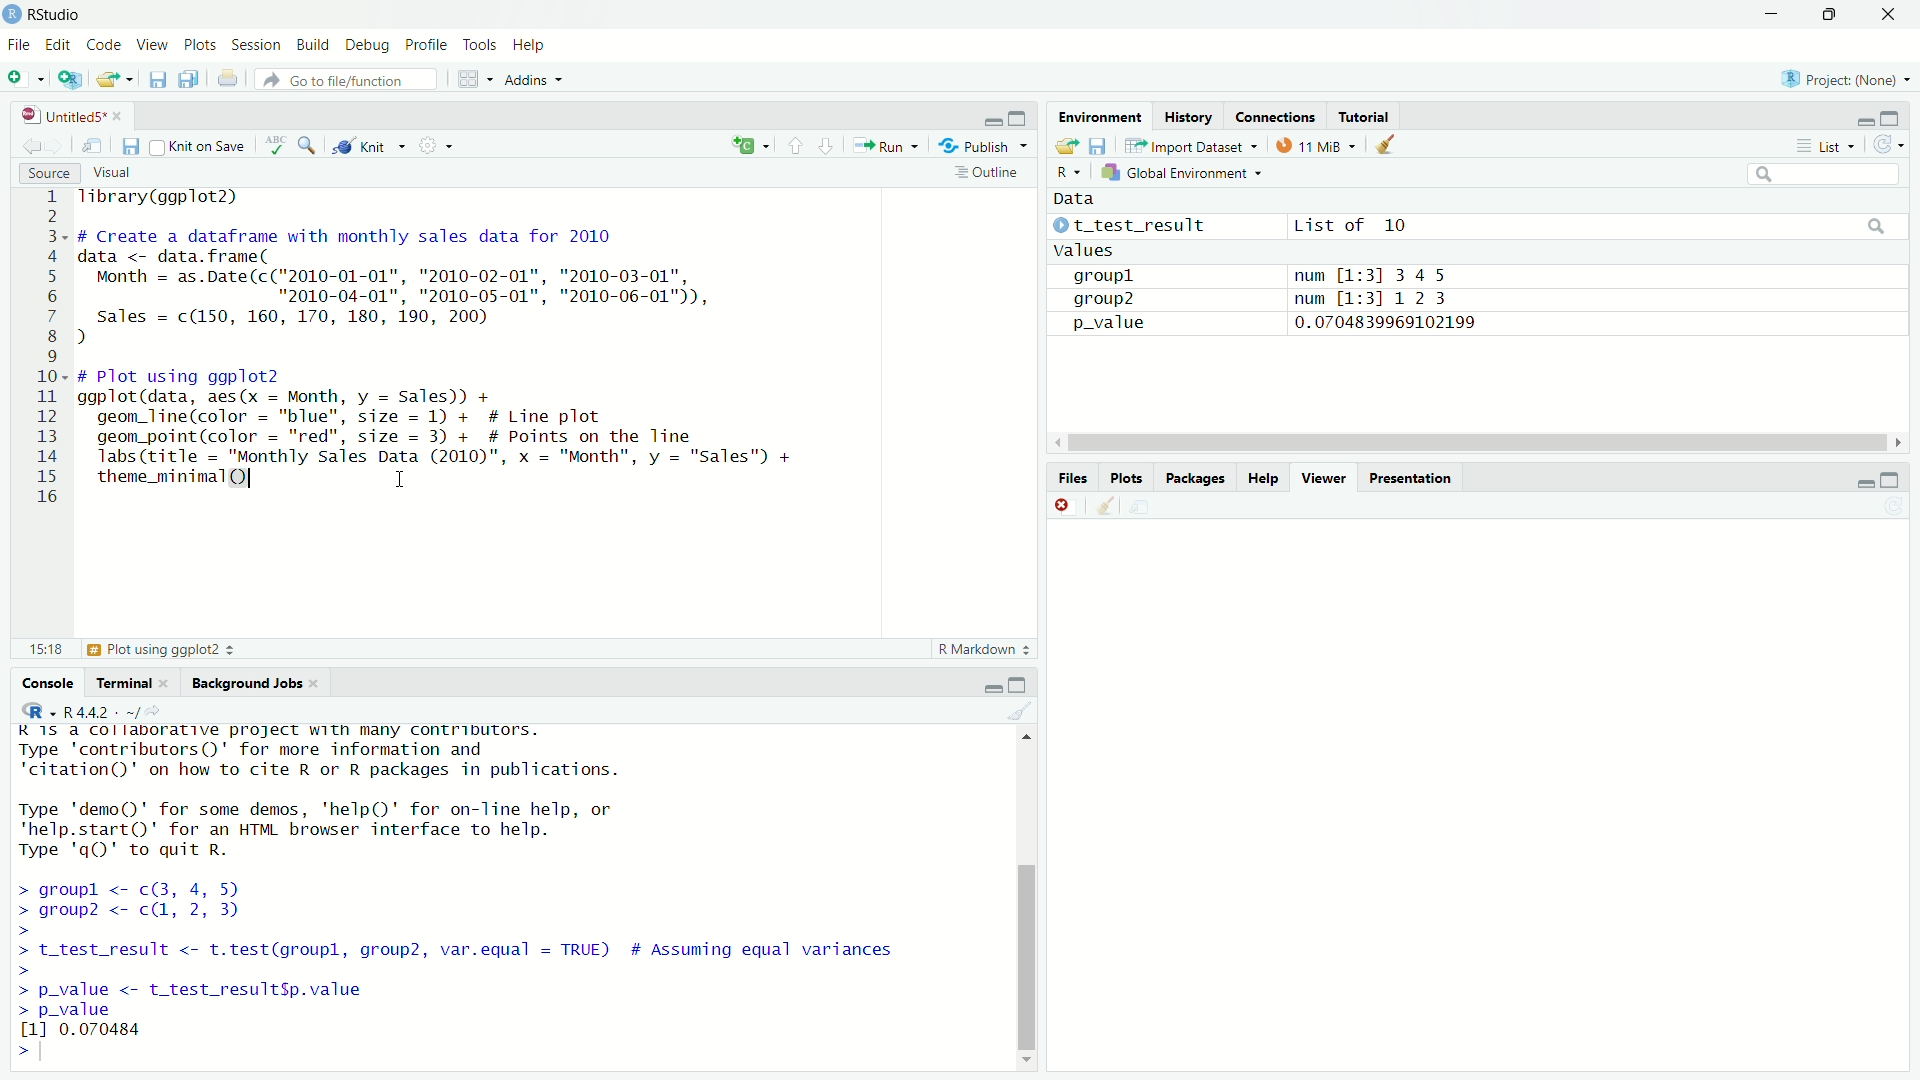 Image resolution: width=1920 pixels, height=1080 pixels. I want to click on maximise, so click(1891, 118).